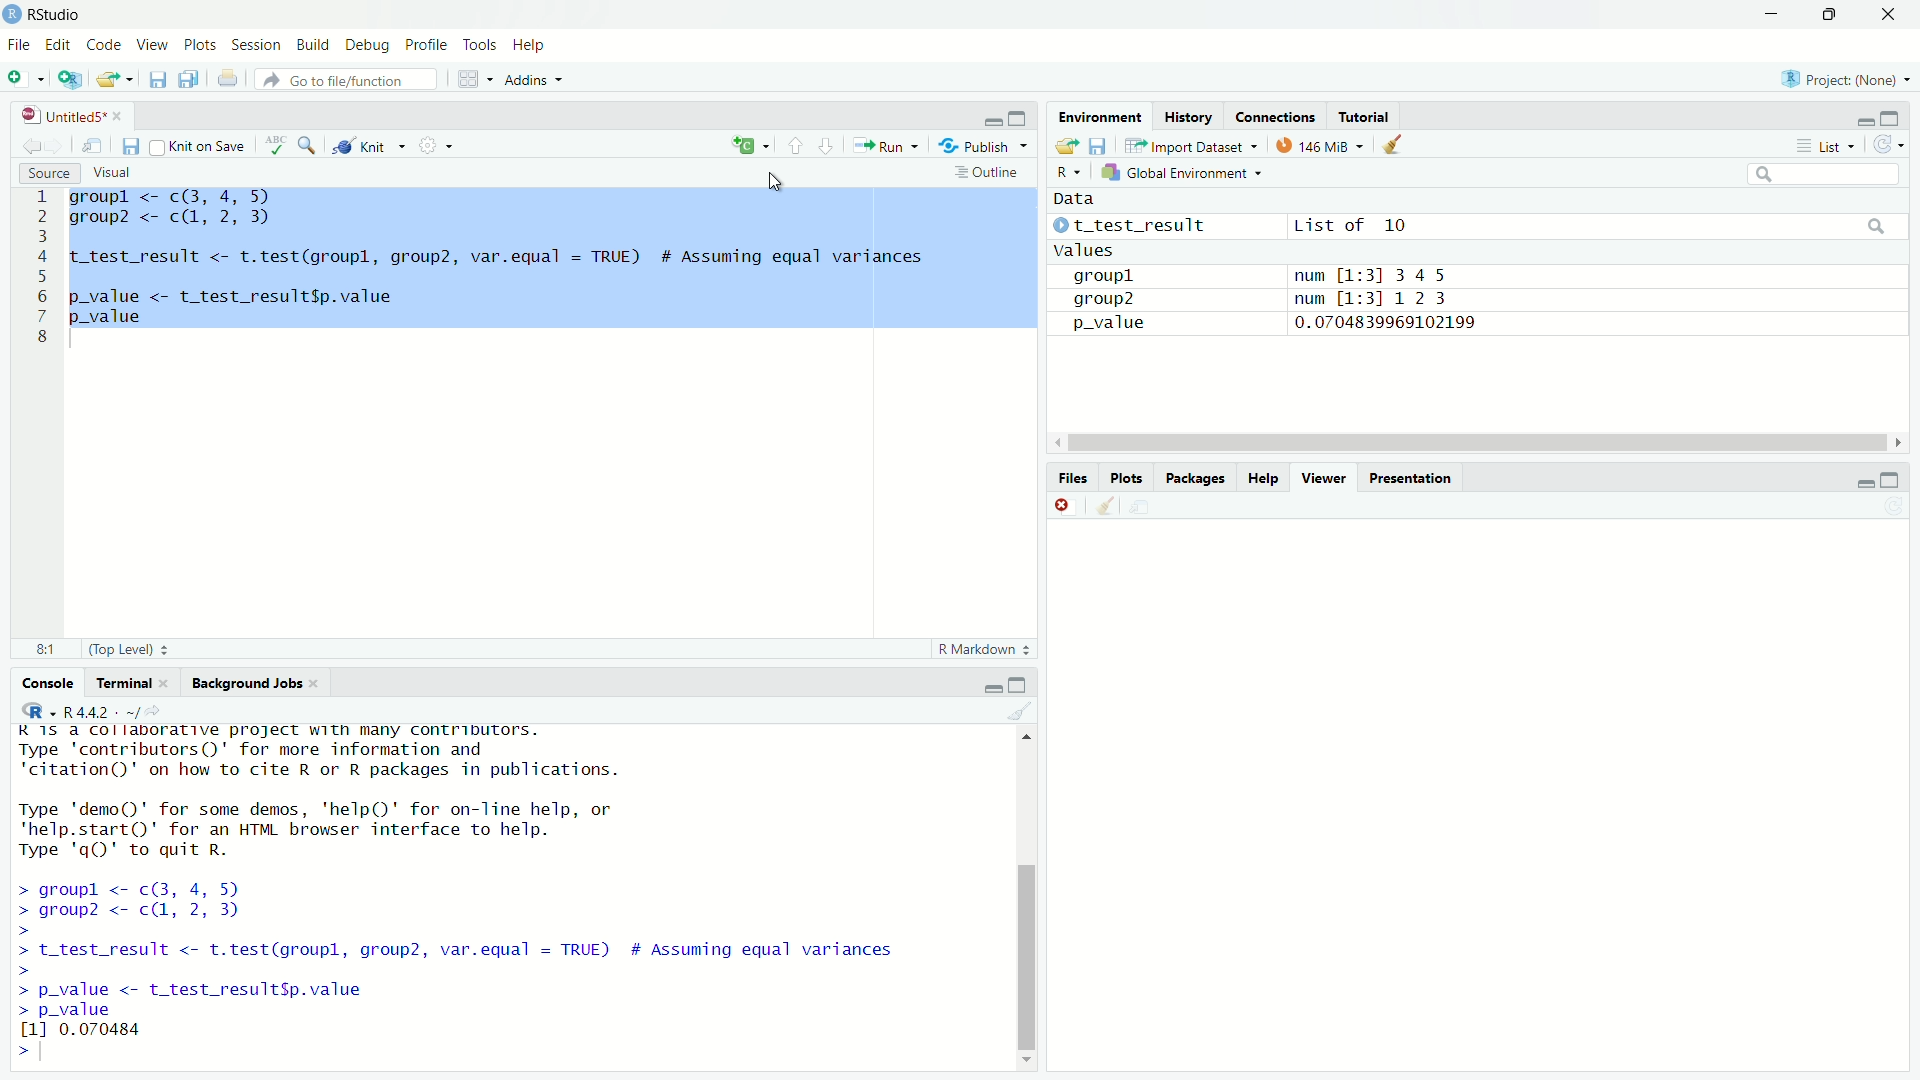 The height and width of the screenshot is (1080, 1920). I want to click on save current document, so click(158, 79).